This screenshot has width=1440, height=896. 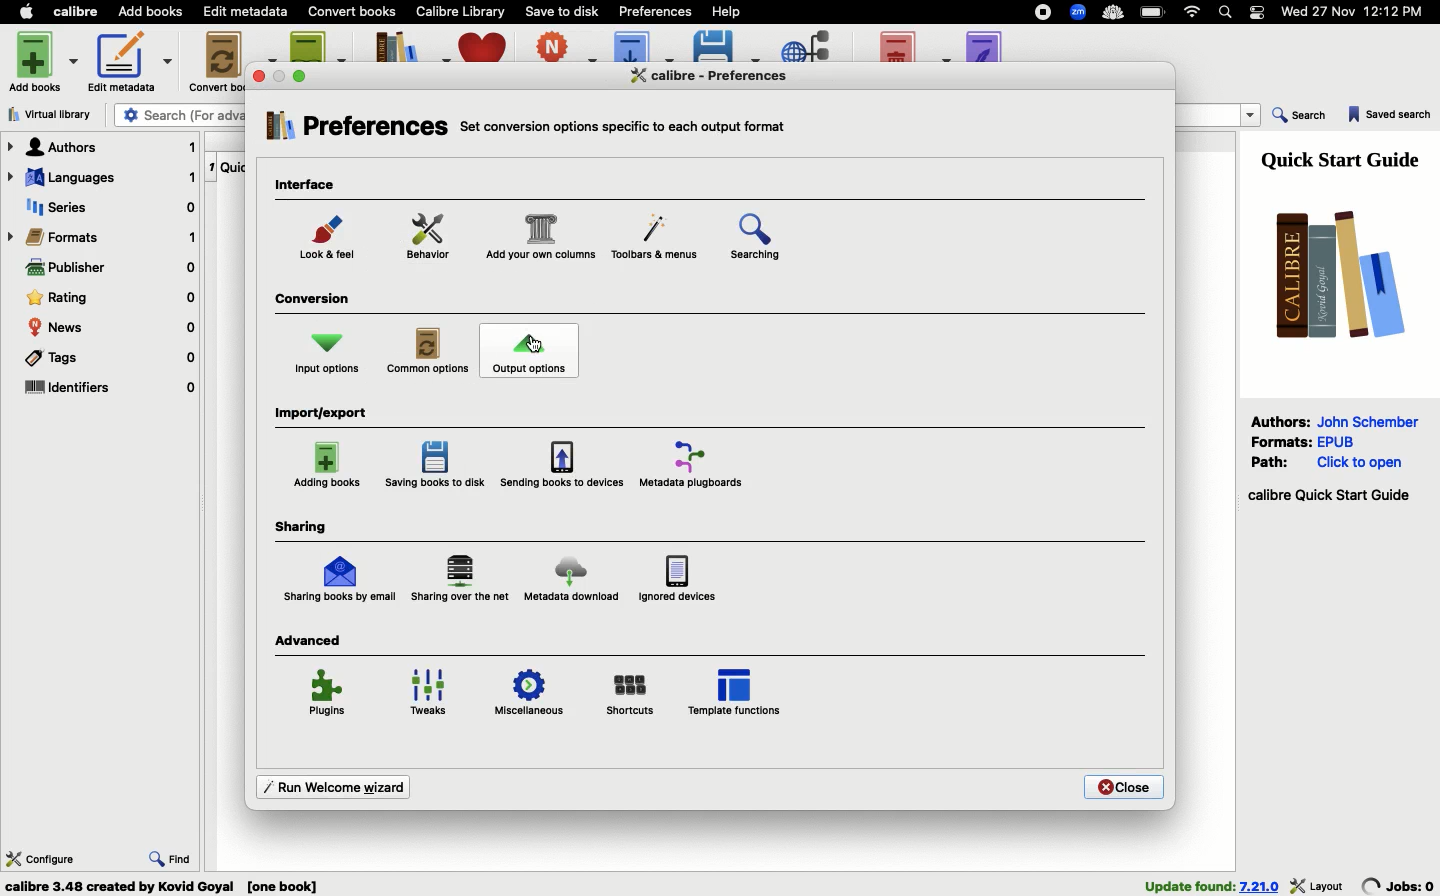 I want to click on Help, so click(x=725, y=10).